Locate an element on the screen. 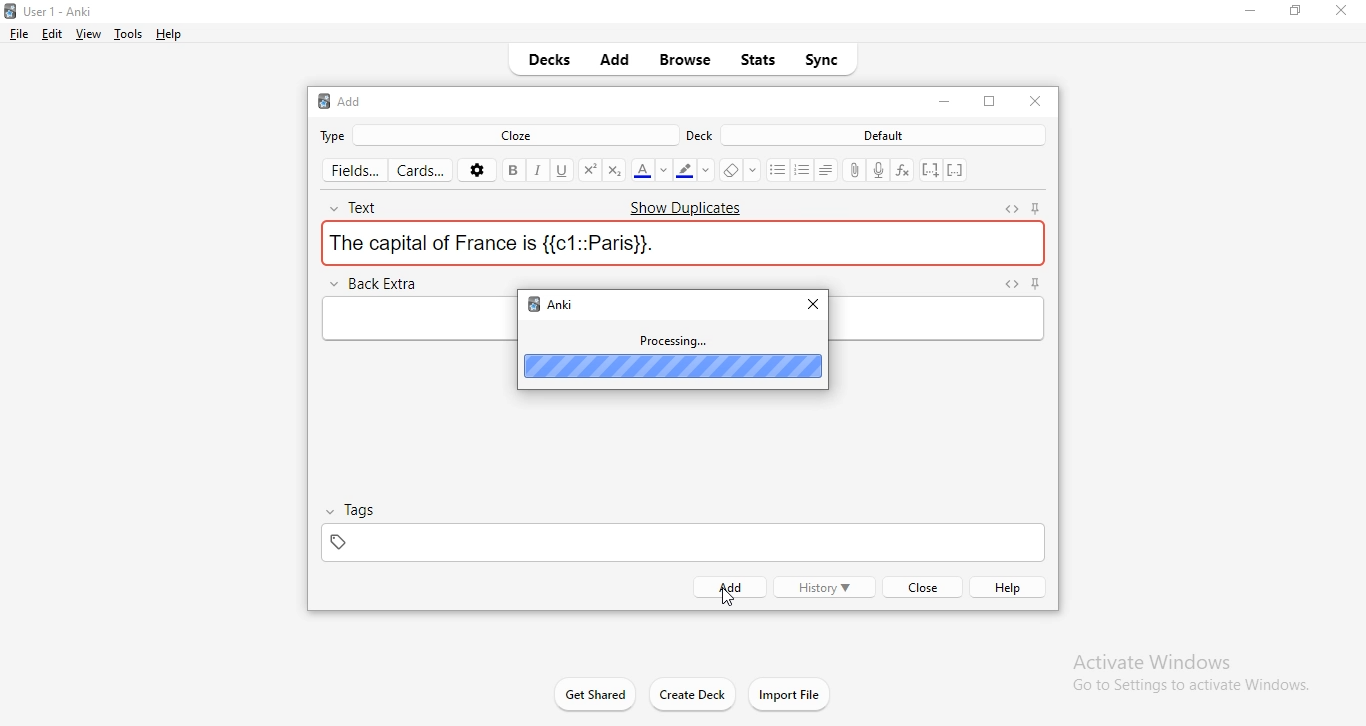  formula is located at coordinates (902, 168).